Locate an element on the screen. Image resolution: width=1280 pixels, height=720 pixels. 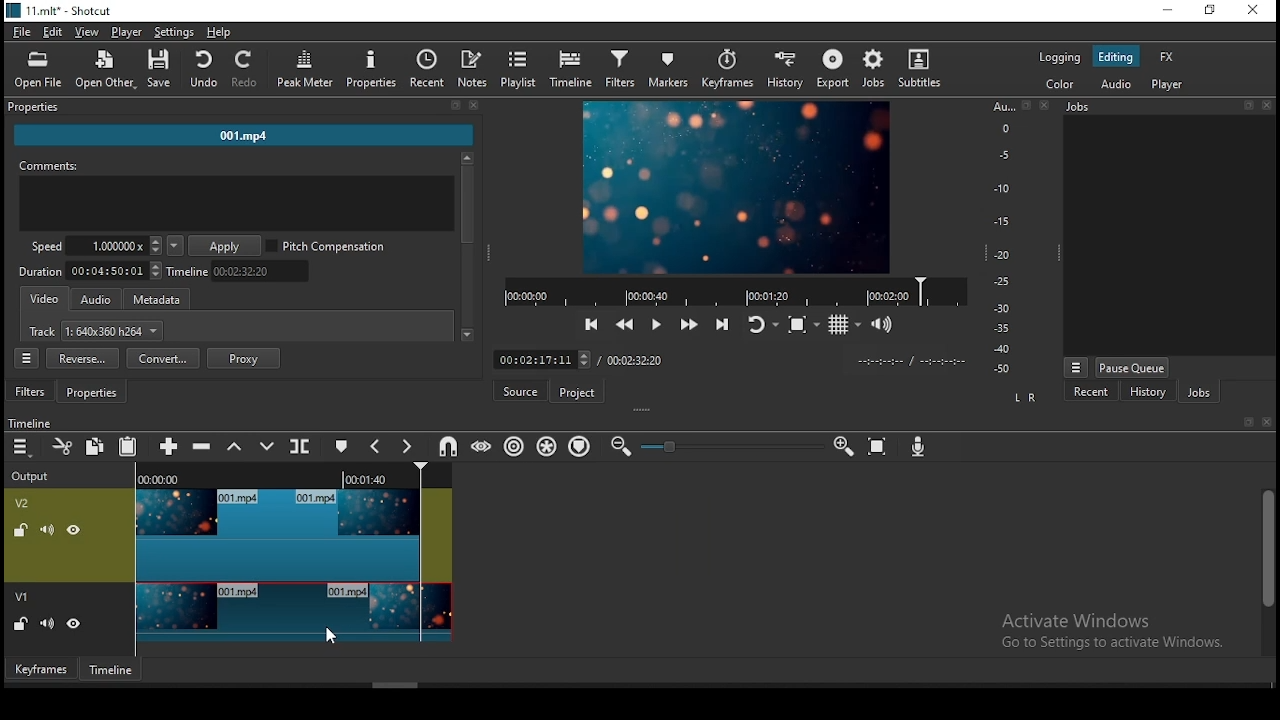
jobs is located at coordinates (878, 69).